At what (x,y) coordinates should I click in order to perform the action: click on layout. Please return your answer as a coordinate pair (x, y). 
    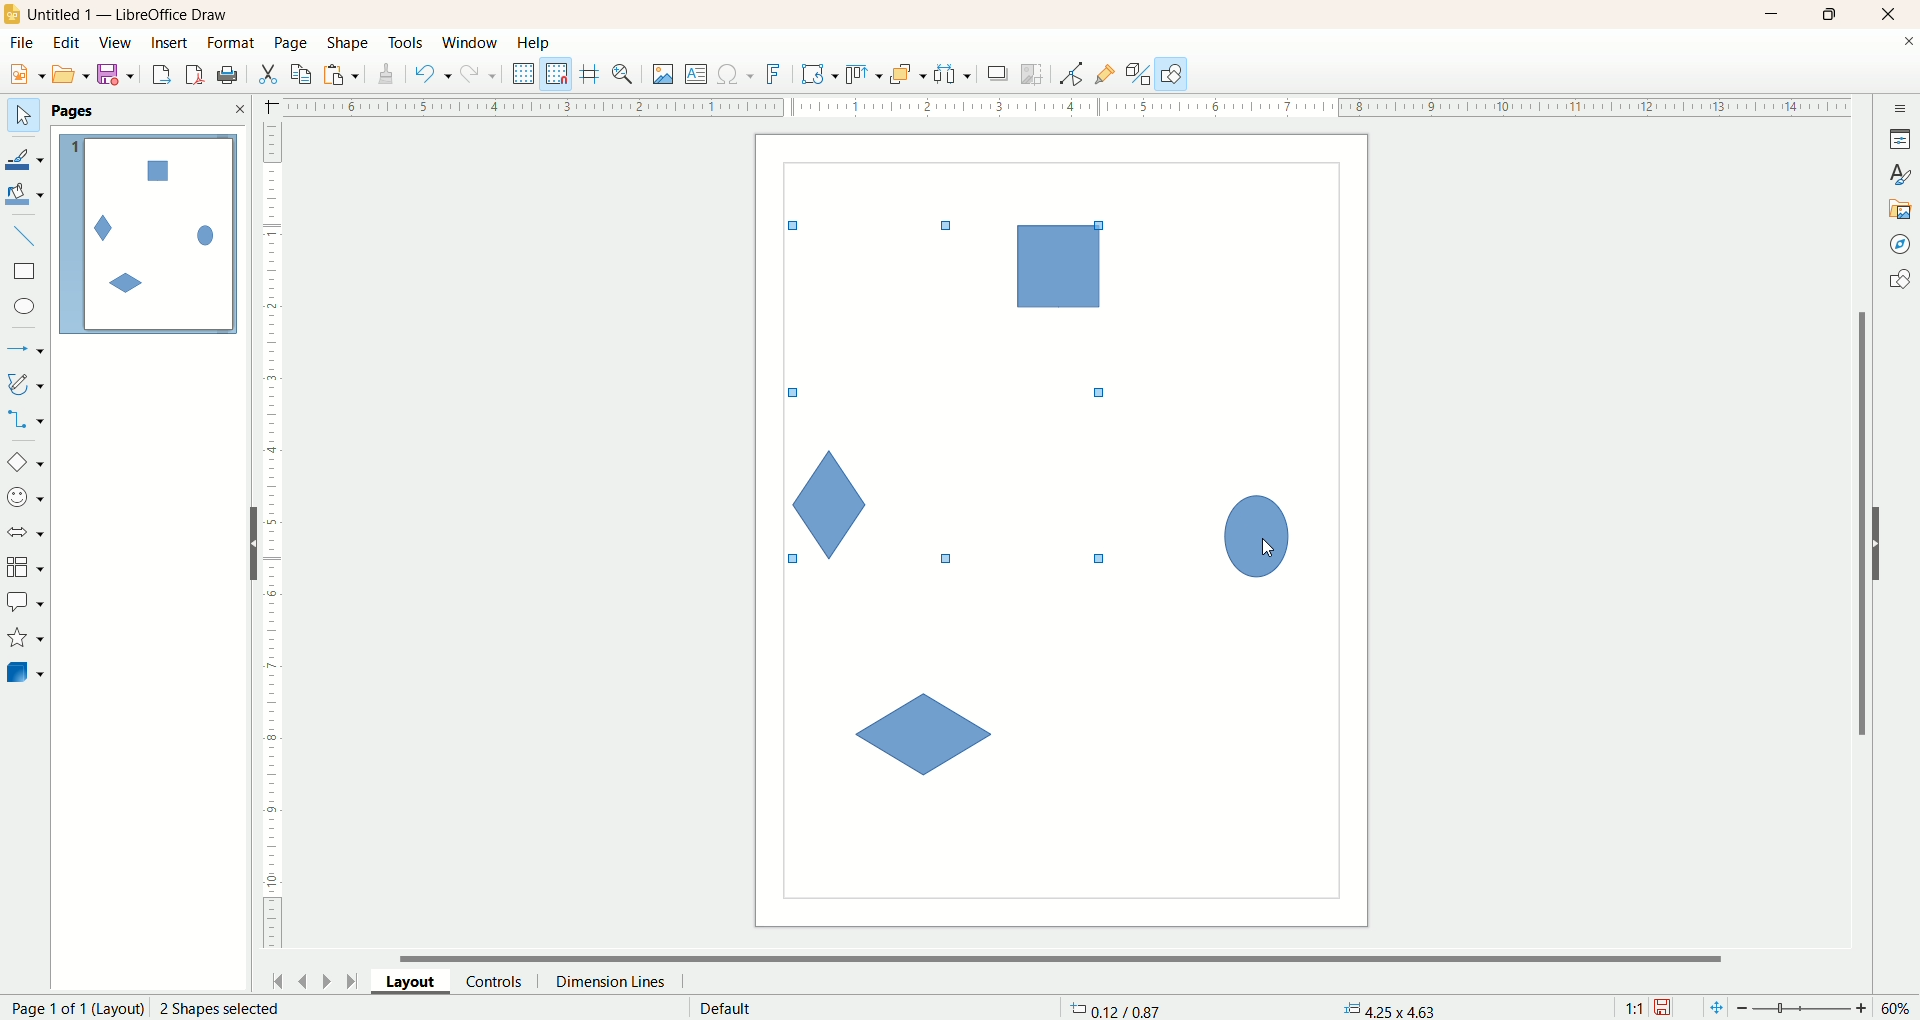
    Looking at the image, I should click on (419, 980).